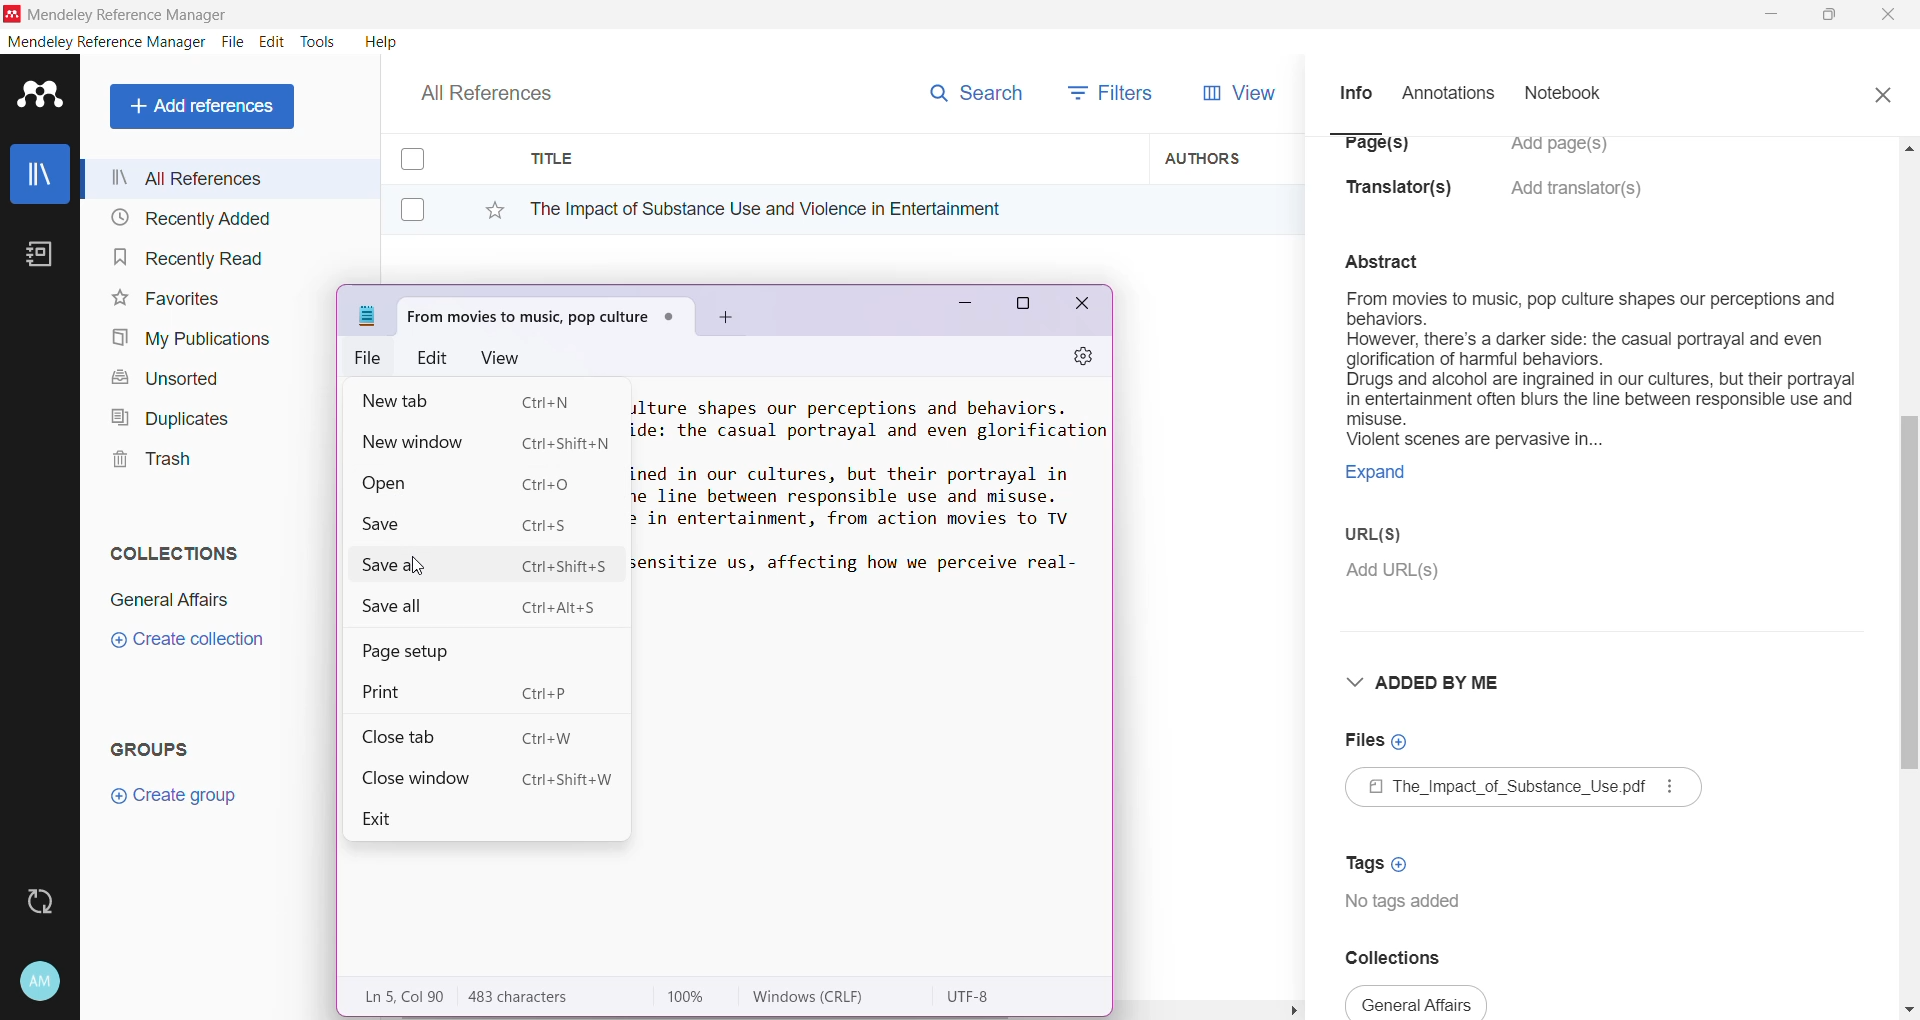 Image resolution: width=1920 pixels, height=1020 pixels. Describe the element at coordinates (958, 309) in the screenshot. I see `Minimize` at that location.